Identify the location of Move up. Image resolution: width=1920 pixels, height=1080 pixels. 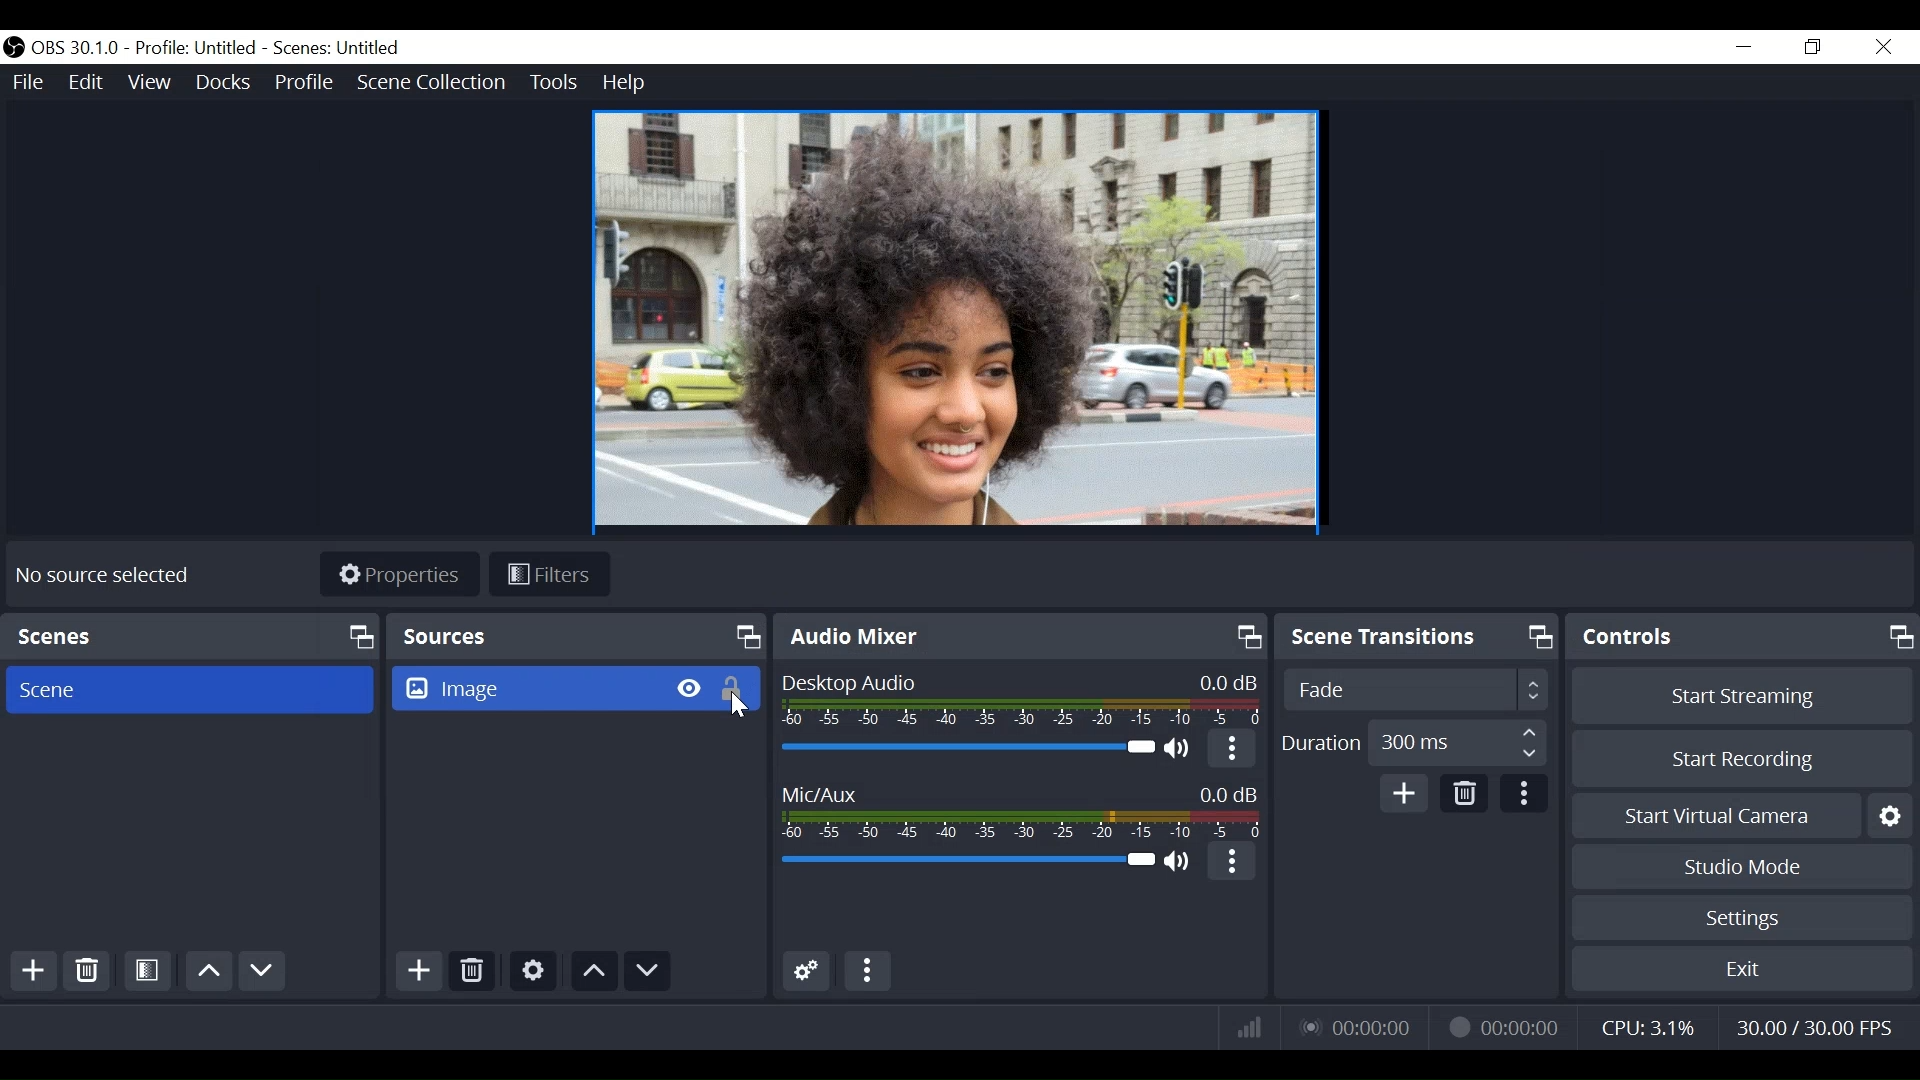
(595, 973).